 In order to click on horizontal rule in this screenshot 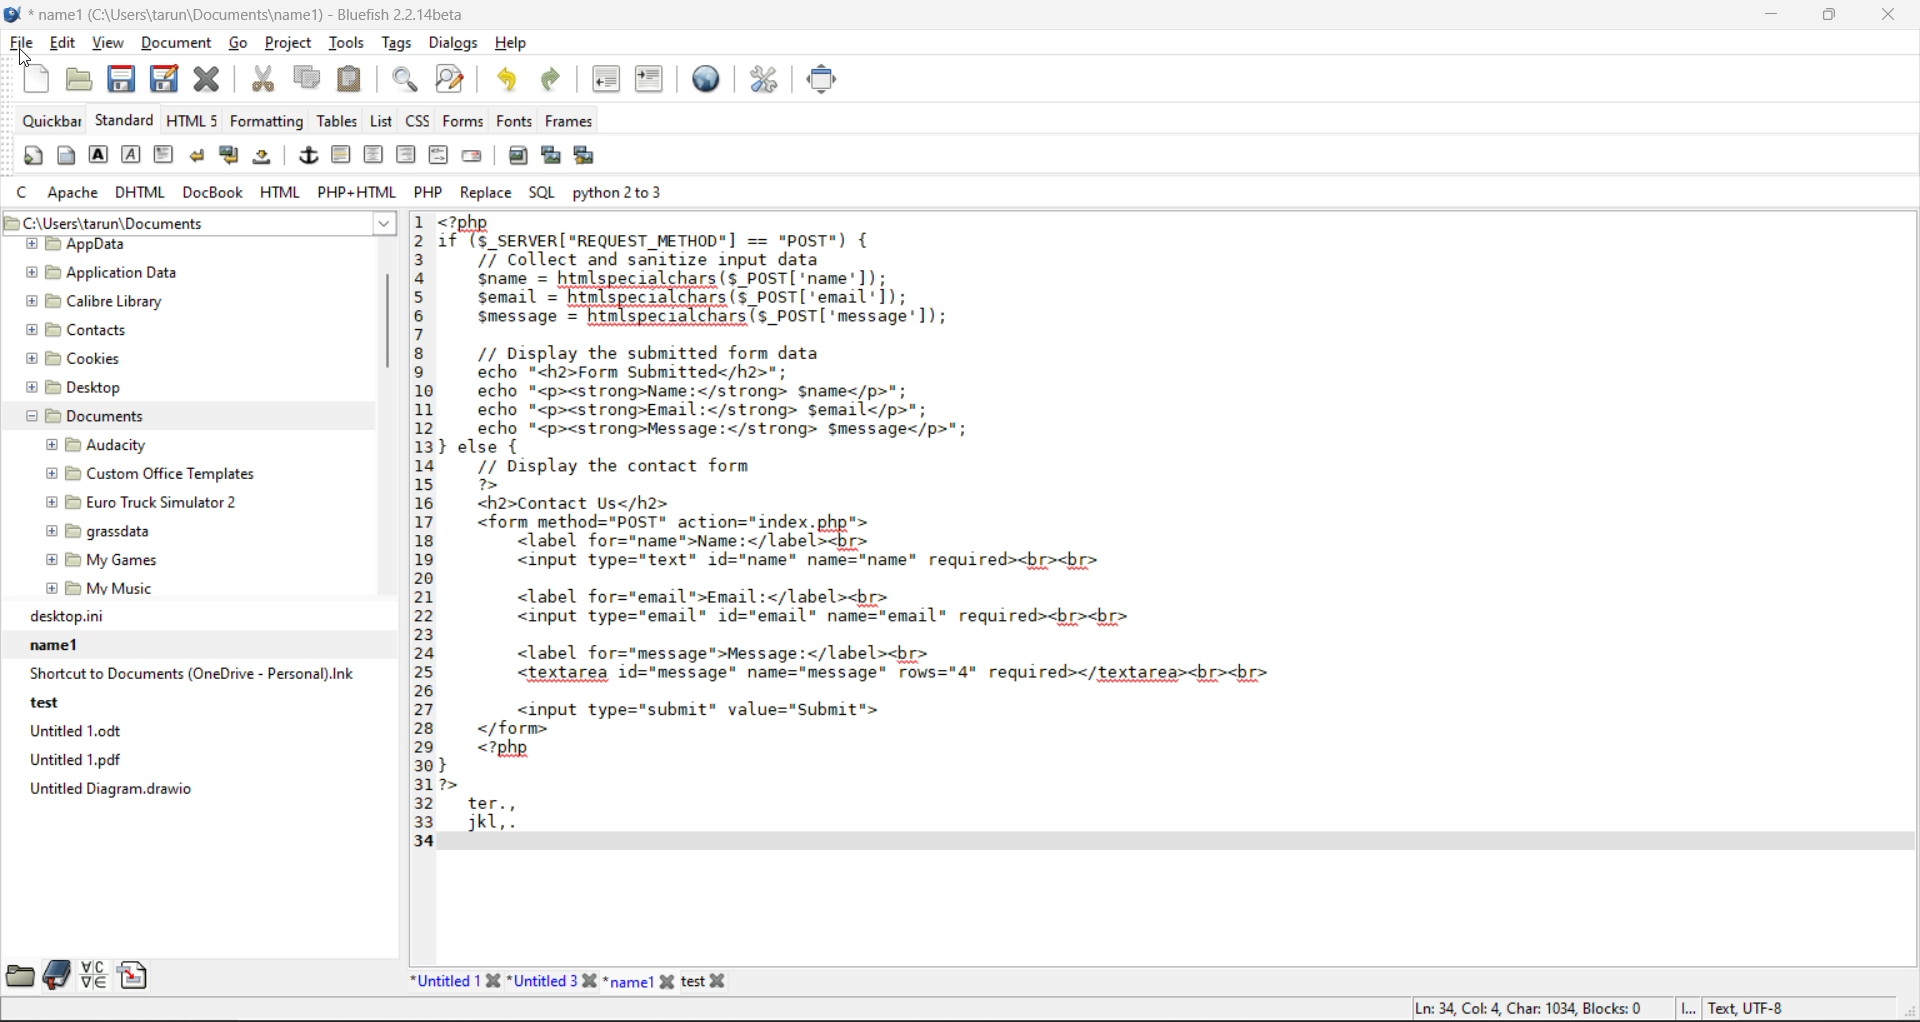, I will do `click(339, 156)`.